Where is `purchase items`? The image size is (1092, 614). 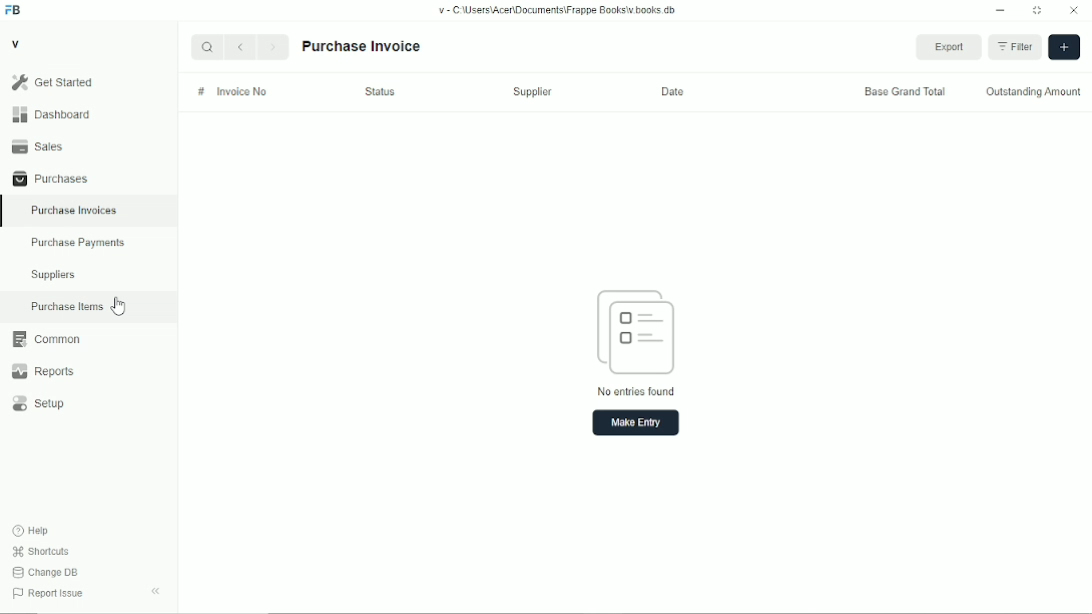 purchase items is located at coordinates (67, 307).